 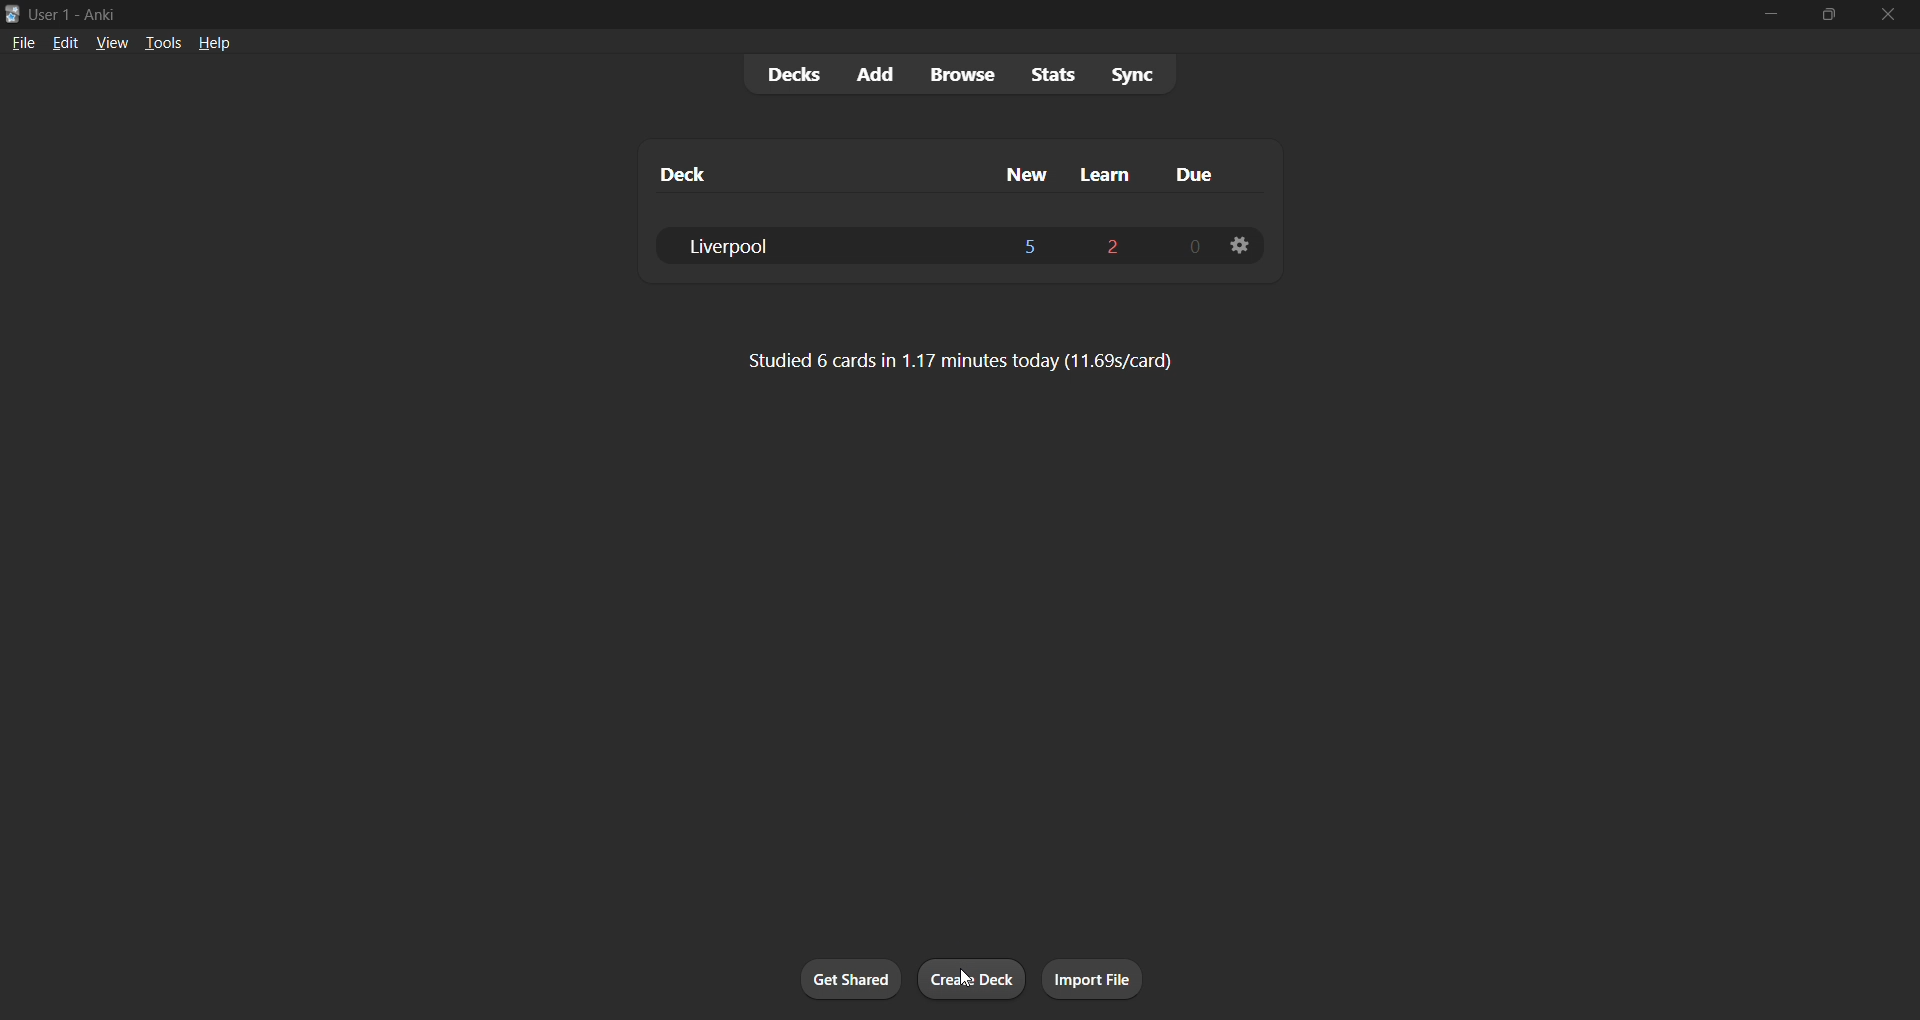 What do you see at coordinates (785, 77) in the screenshot?
I see `decks` at bounding box center [785, 77].